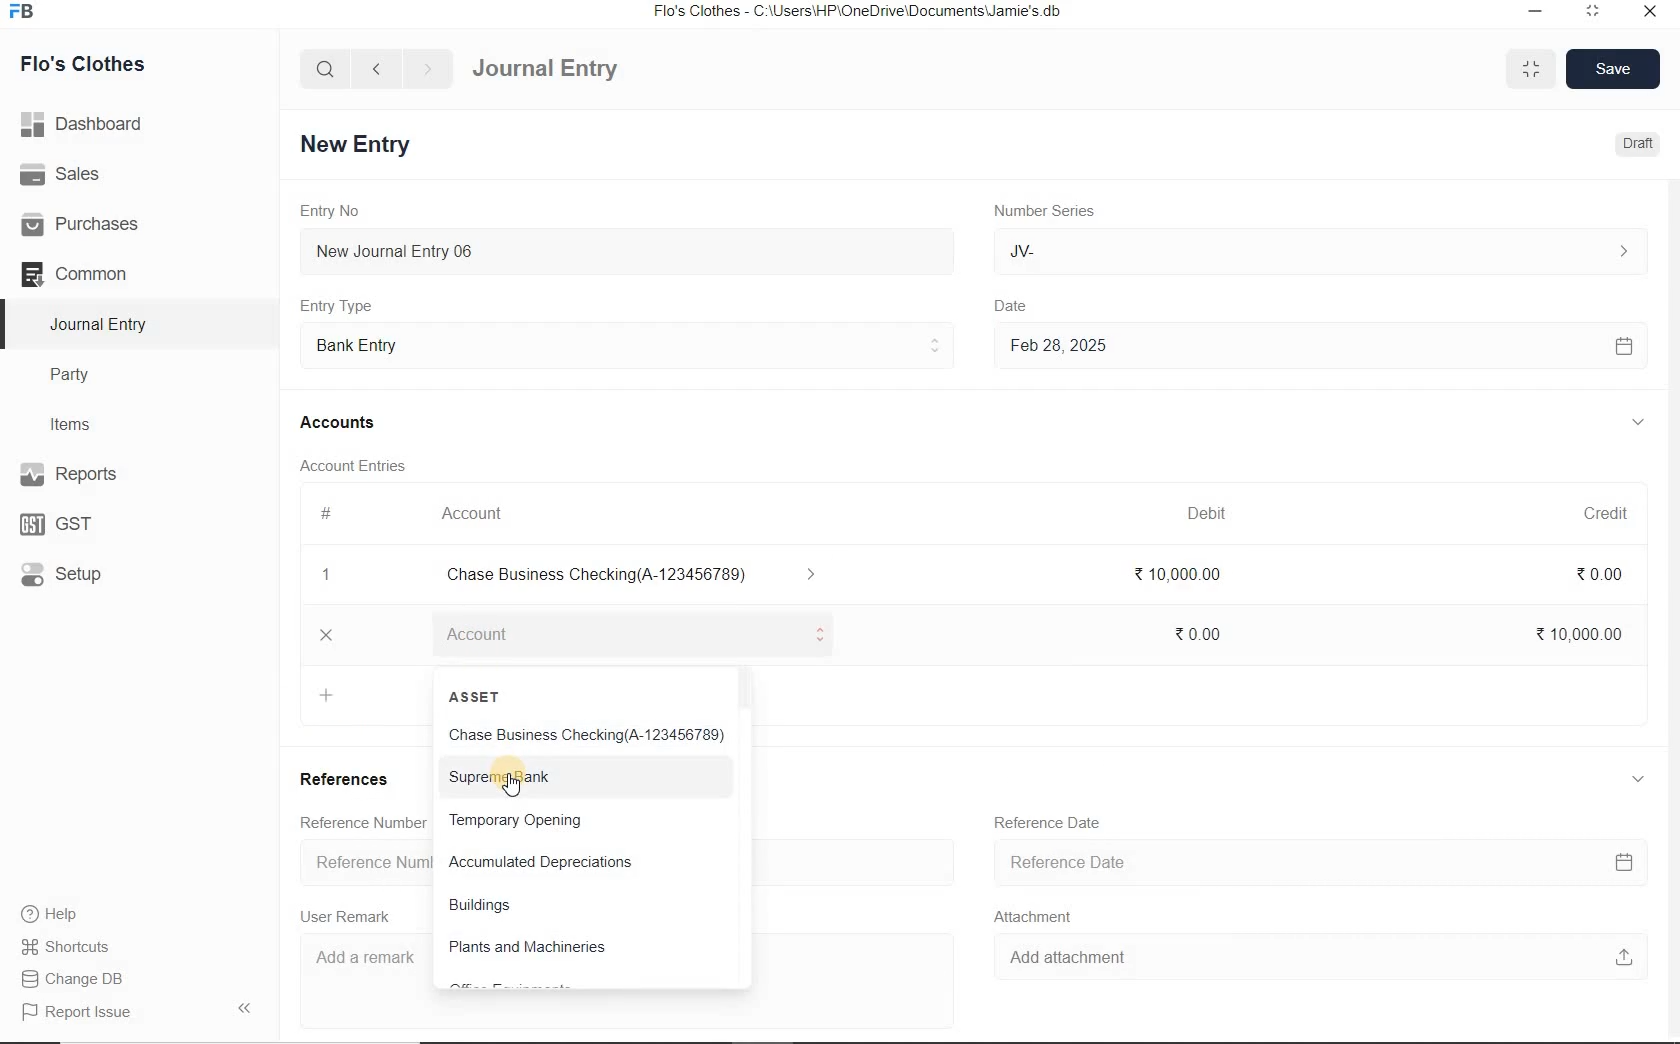 The height and width of the screenshot is (1044, 1680). Describe the element at coordinates (516, 820) in the screenshot. I see `Temporary Opening` at that location.